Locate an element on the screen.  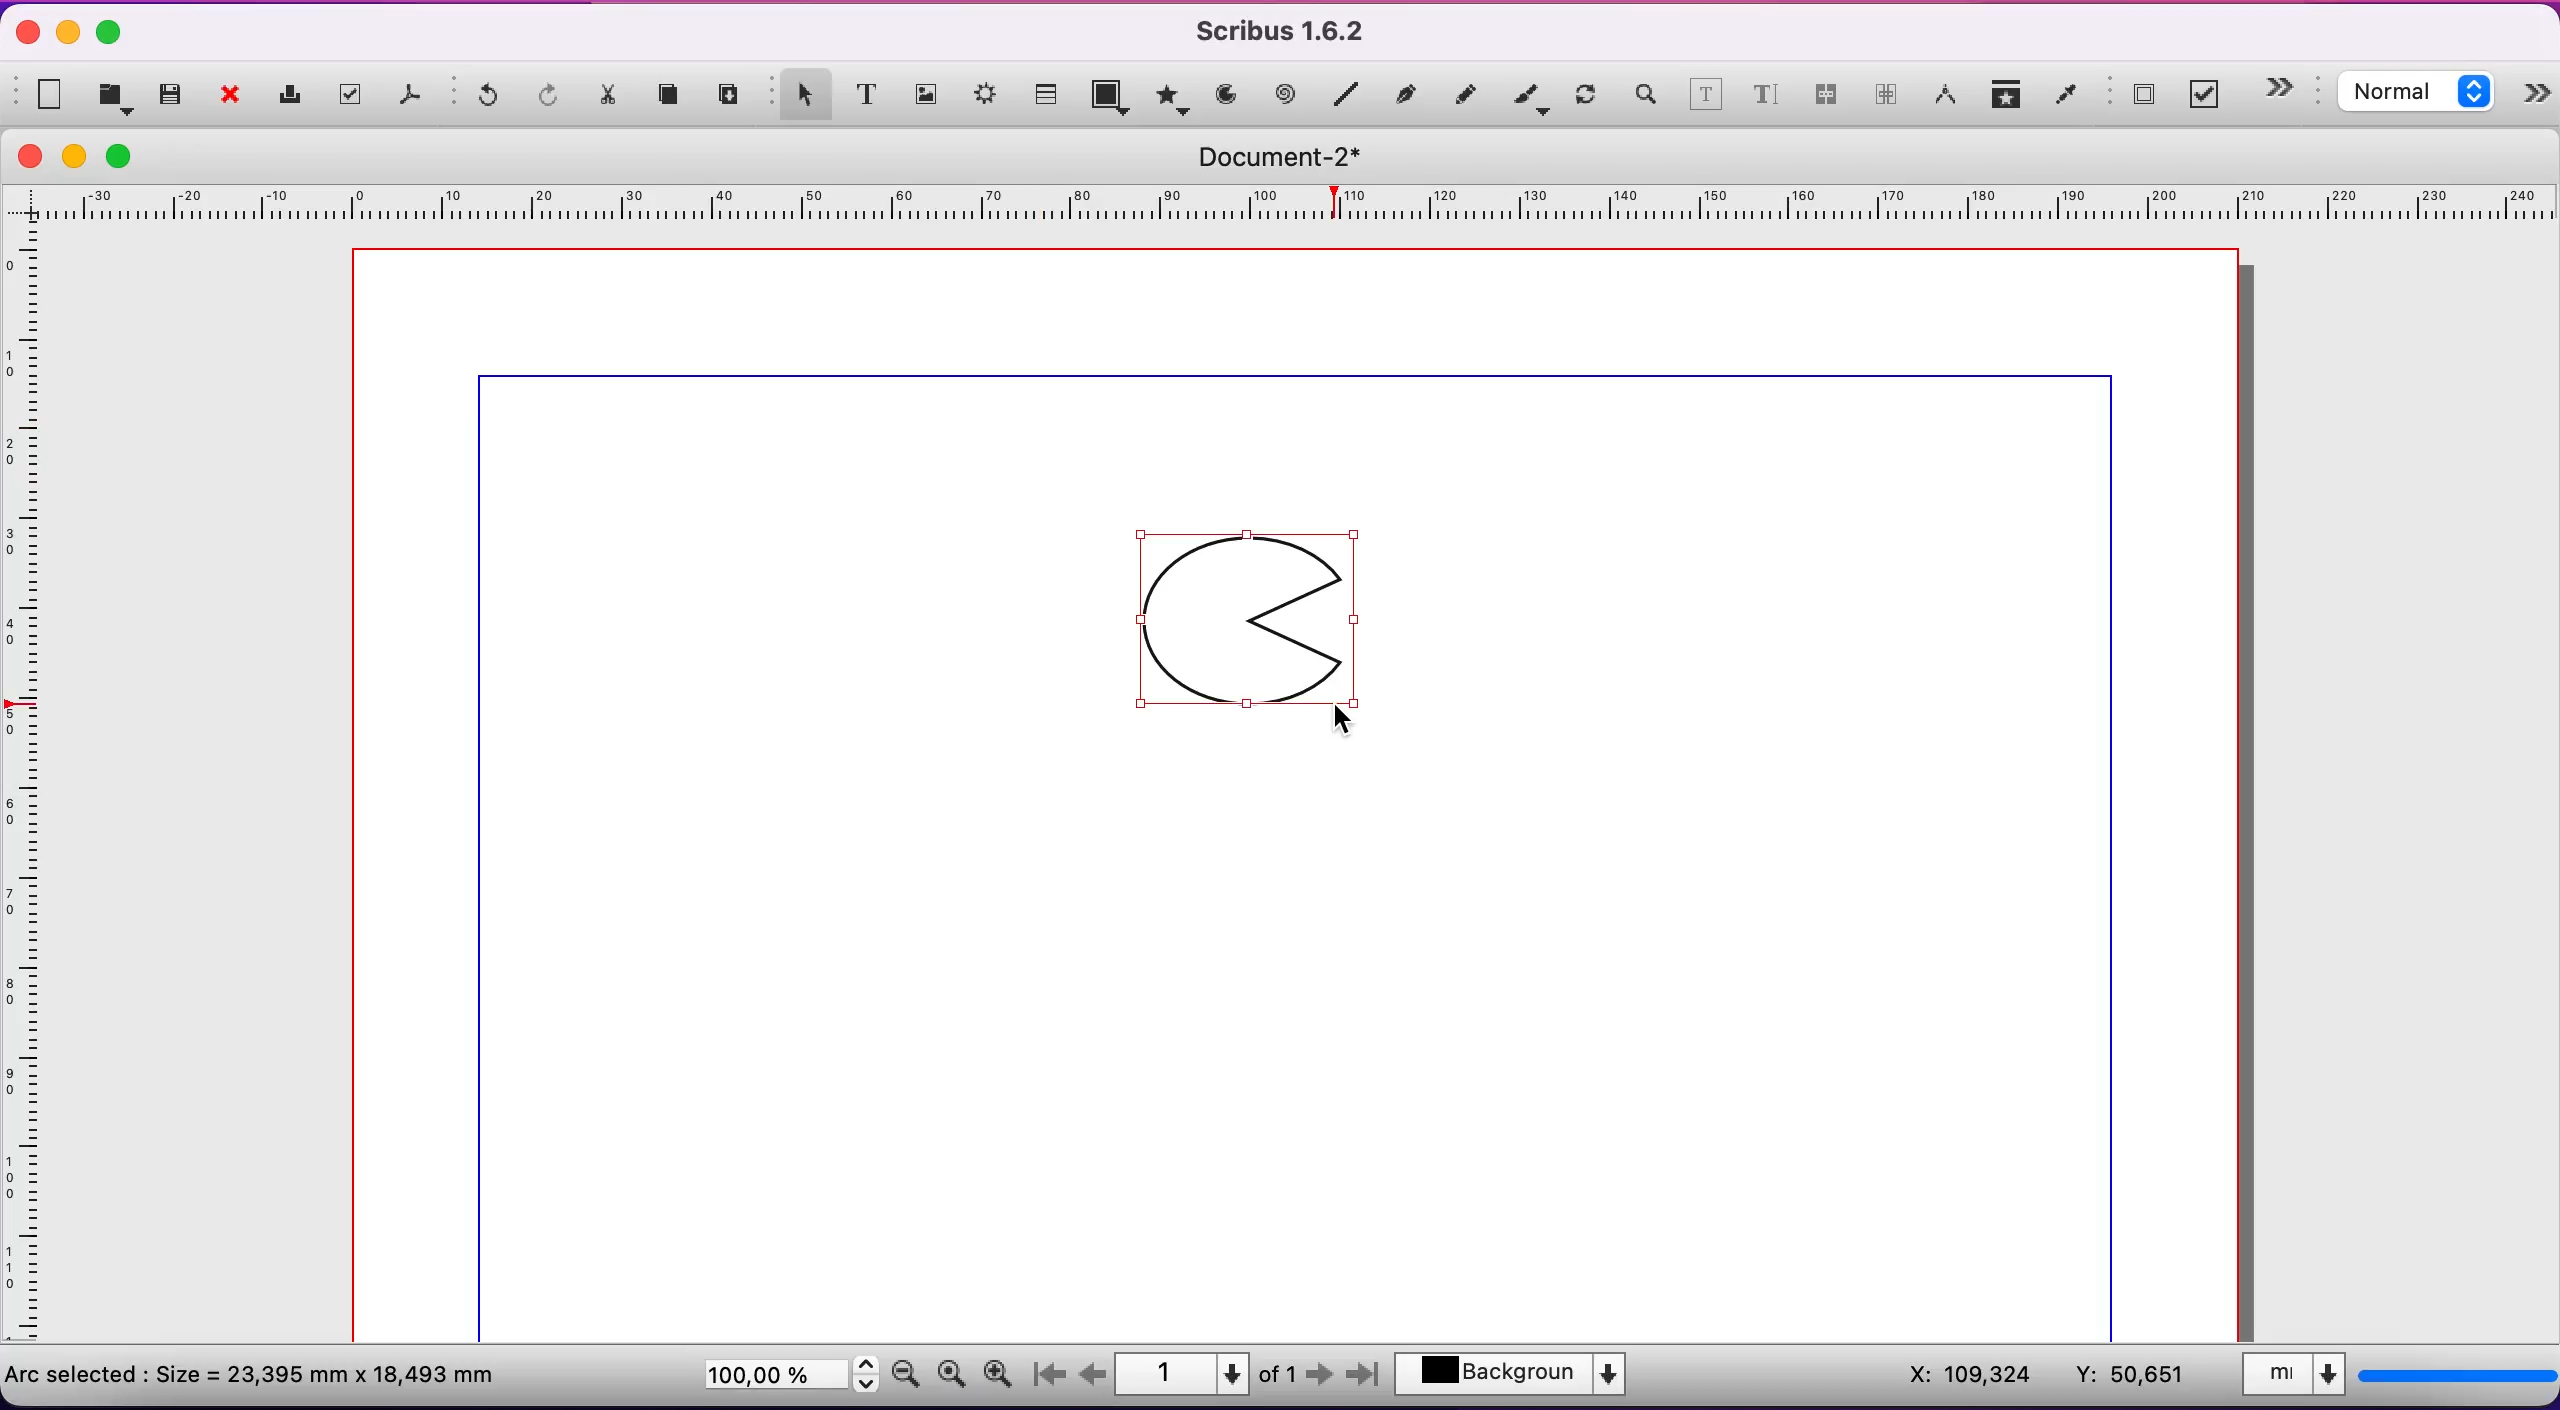
zoom out is located at coordinates (906, 1372).